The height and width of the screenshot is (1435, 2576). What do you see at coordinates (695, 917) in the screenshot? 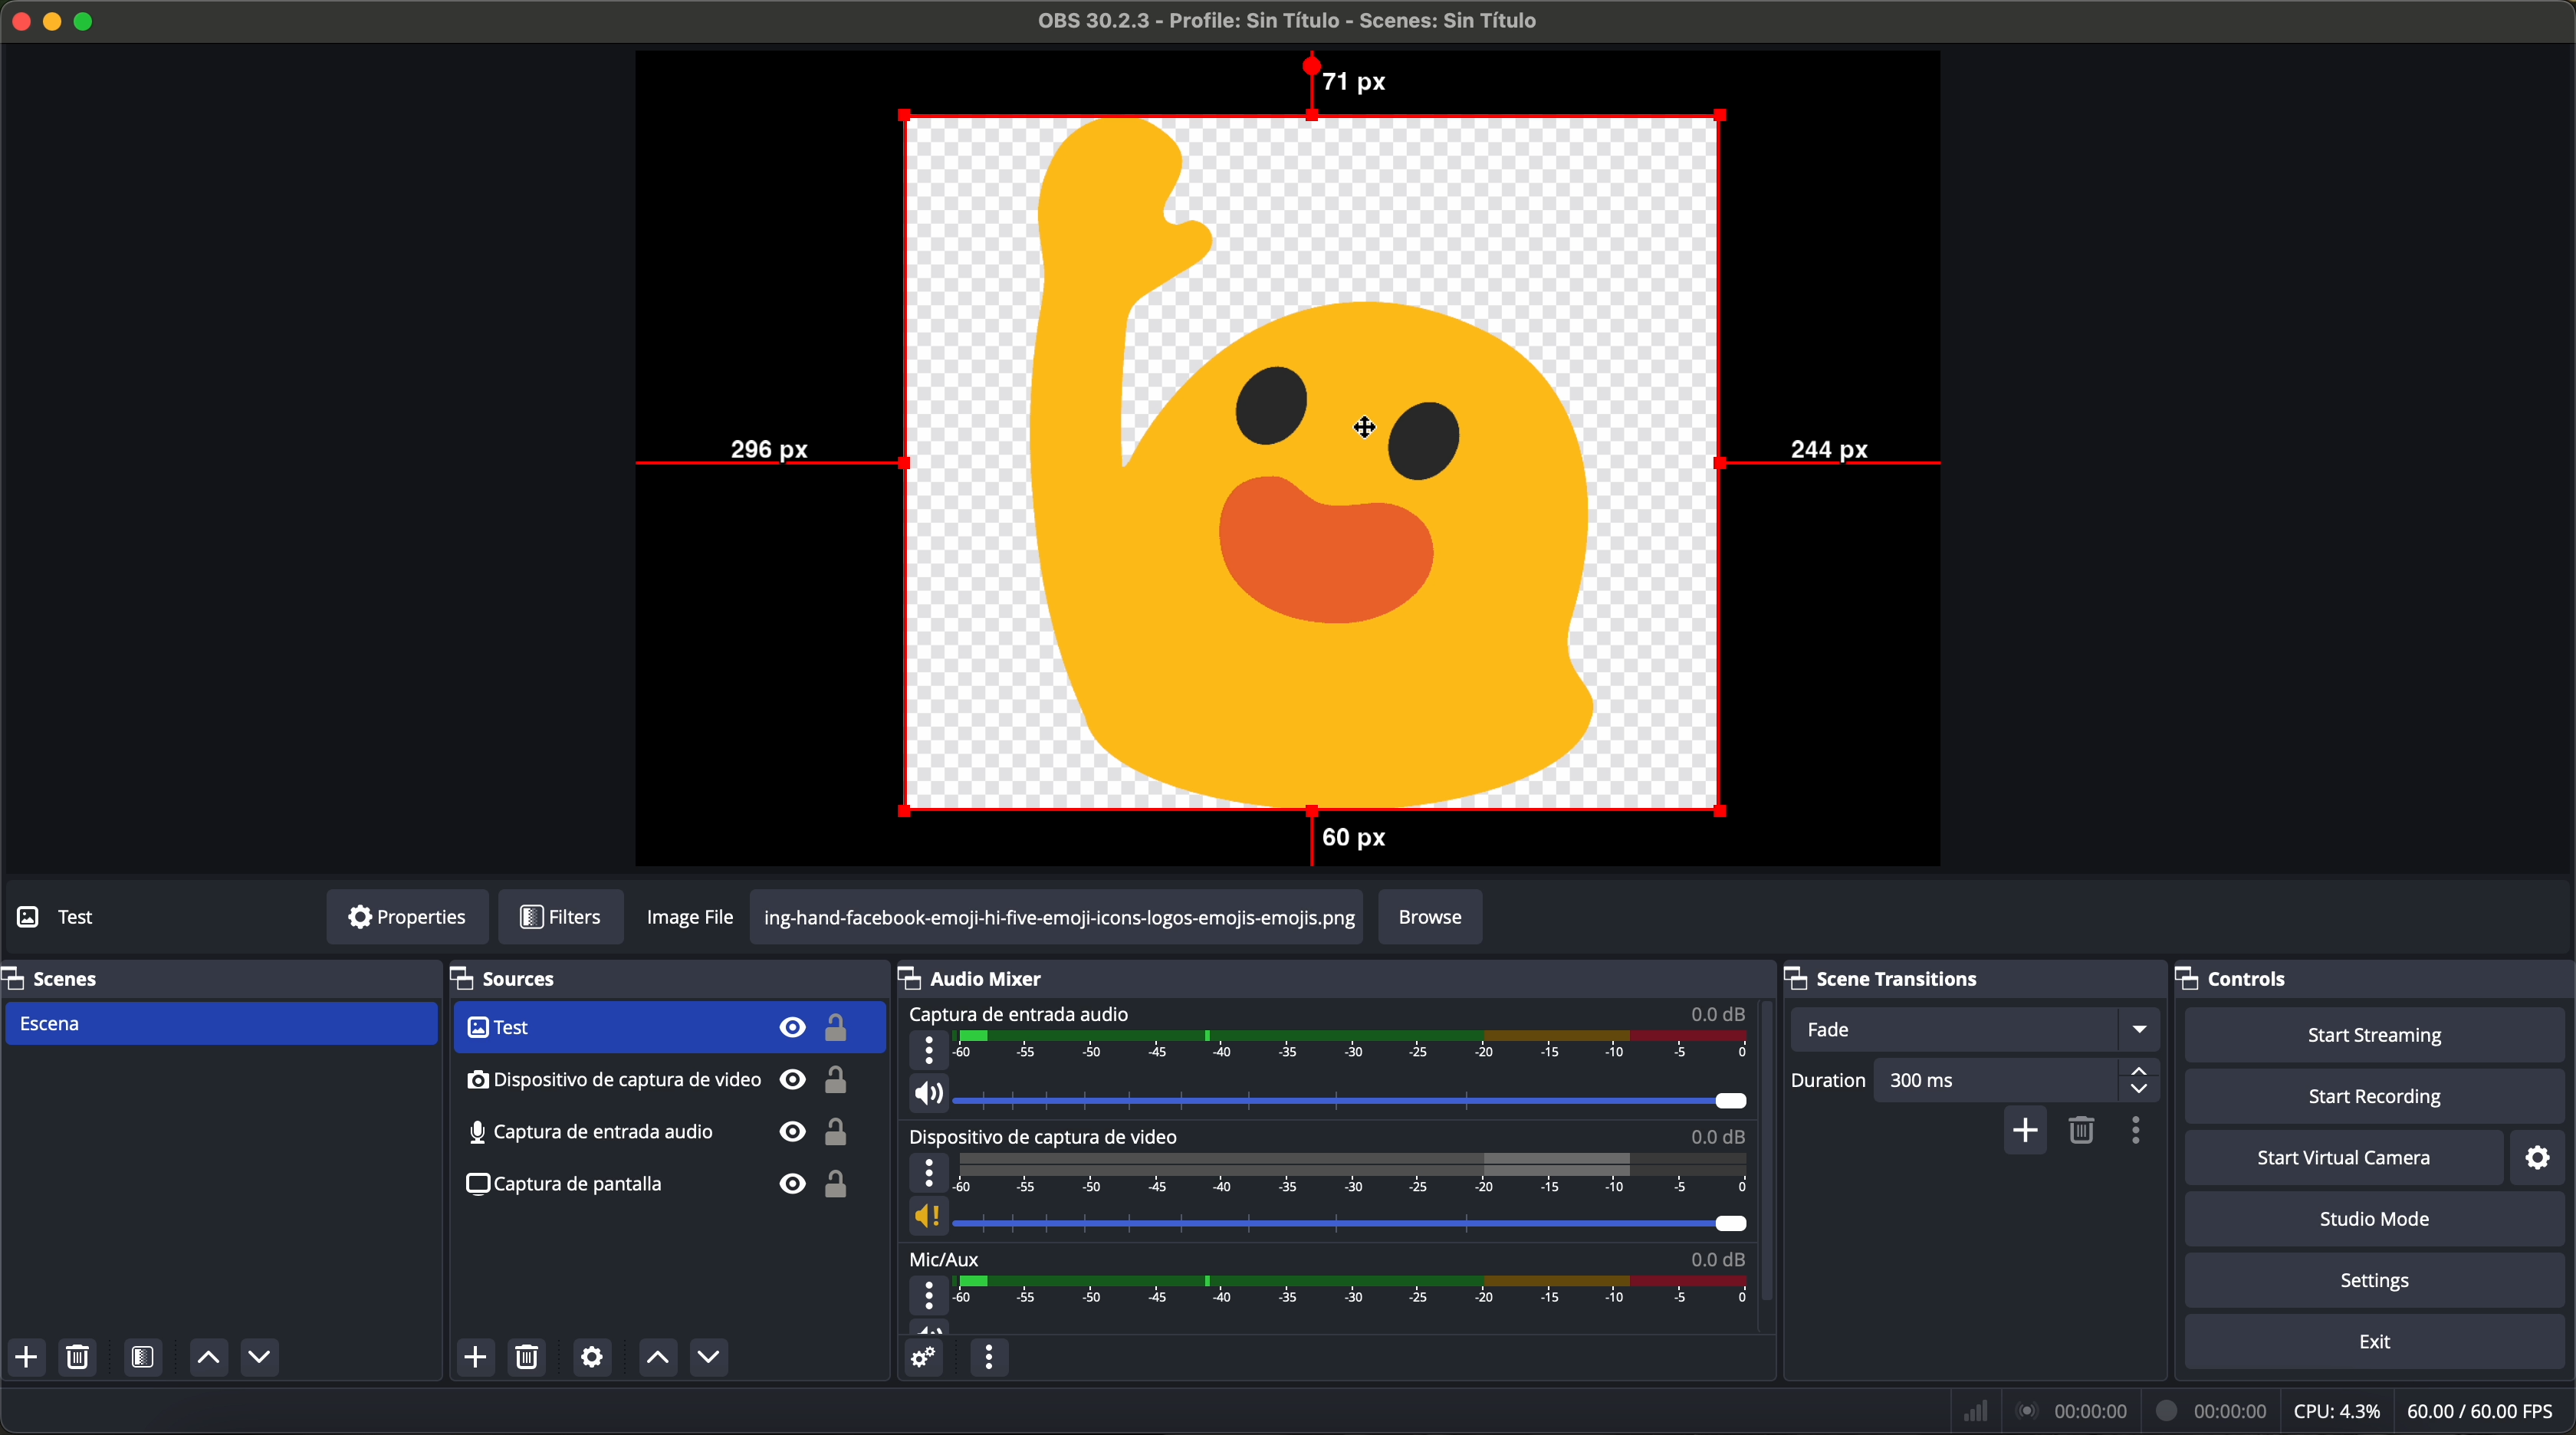
I see `image file` at bounding box center [695, 917].